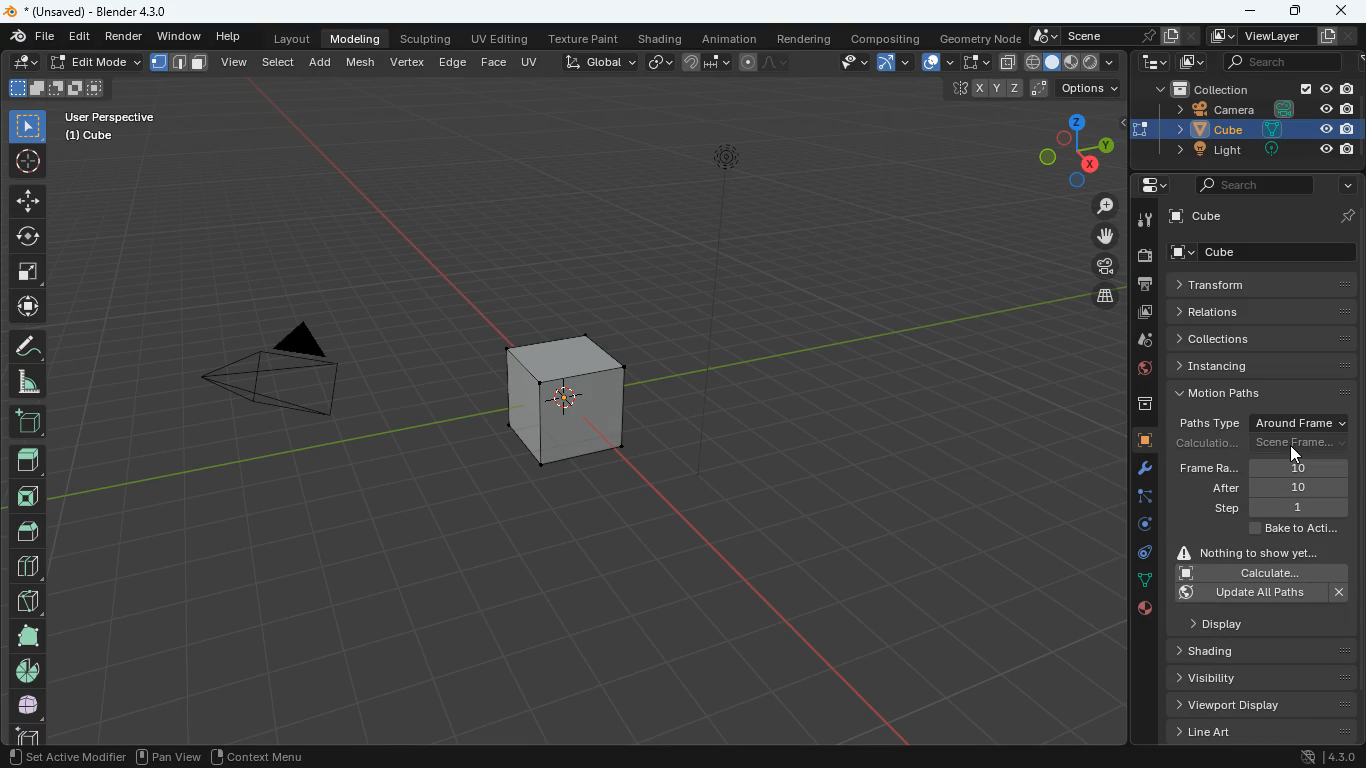  I want to click on uv editing, so click(503, 40).